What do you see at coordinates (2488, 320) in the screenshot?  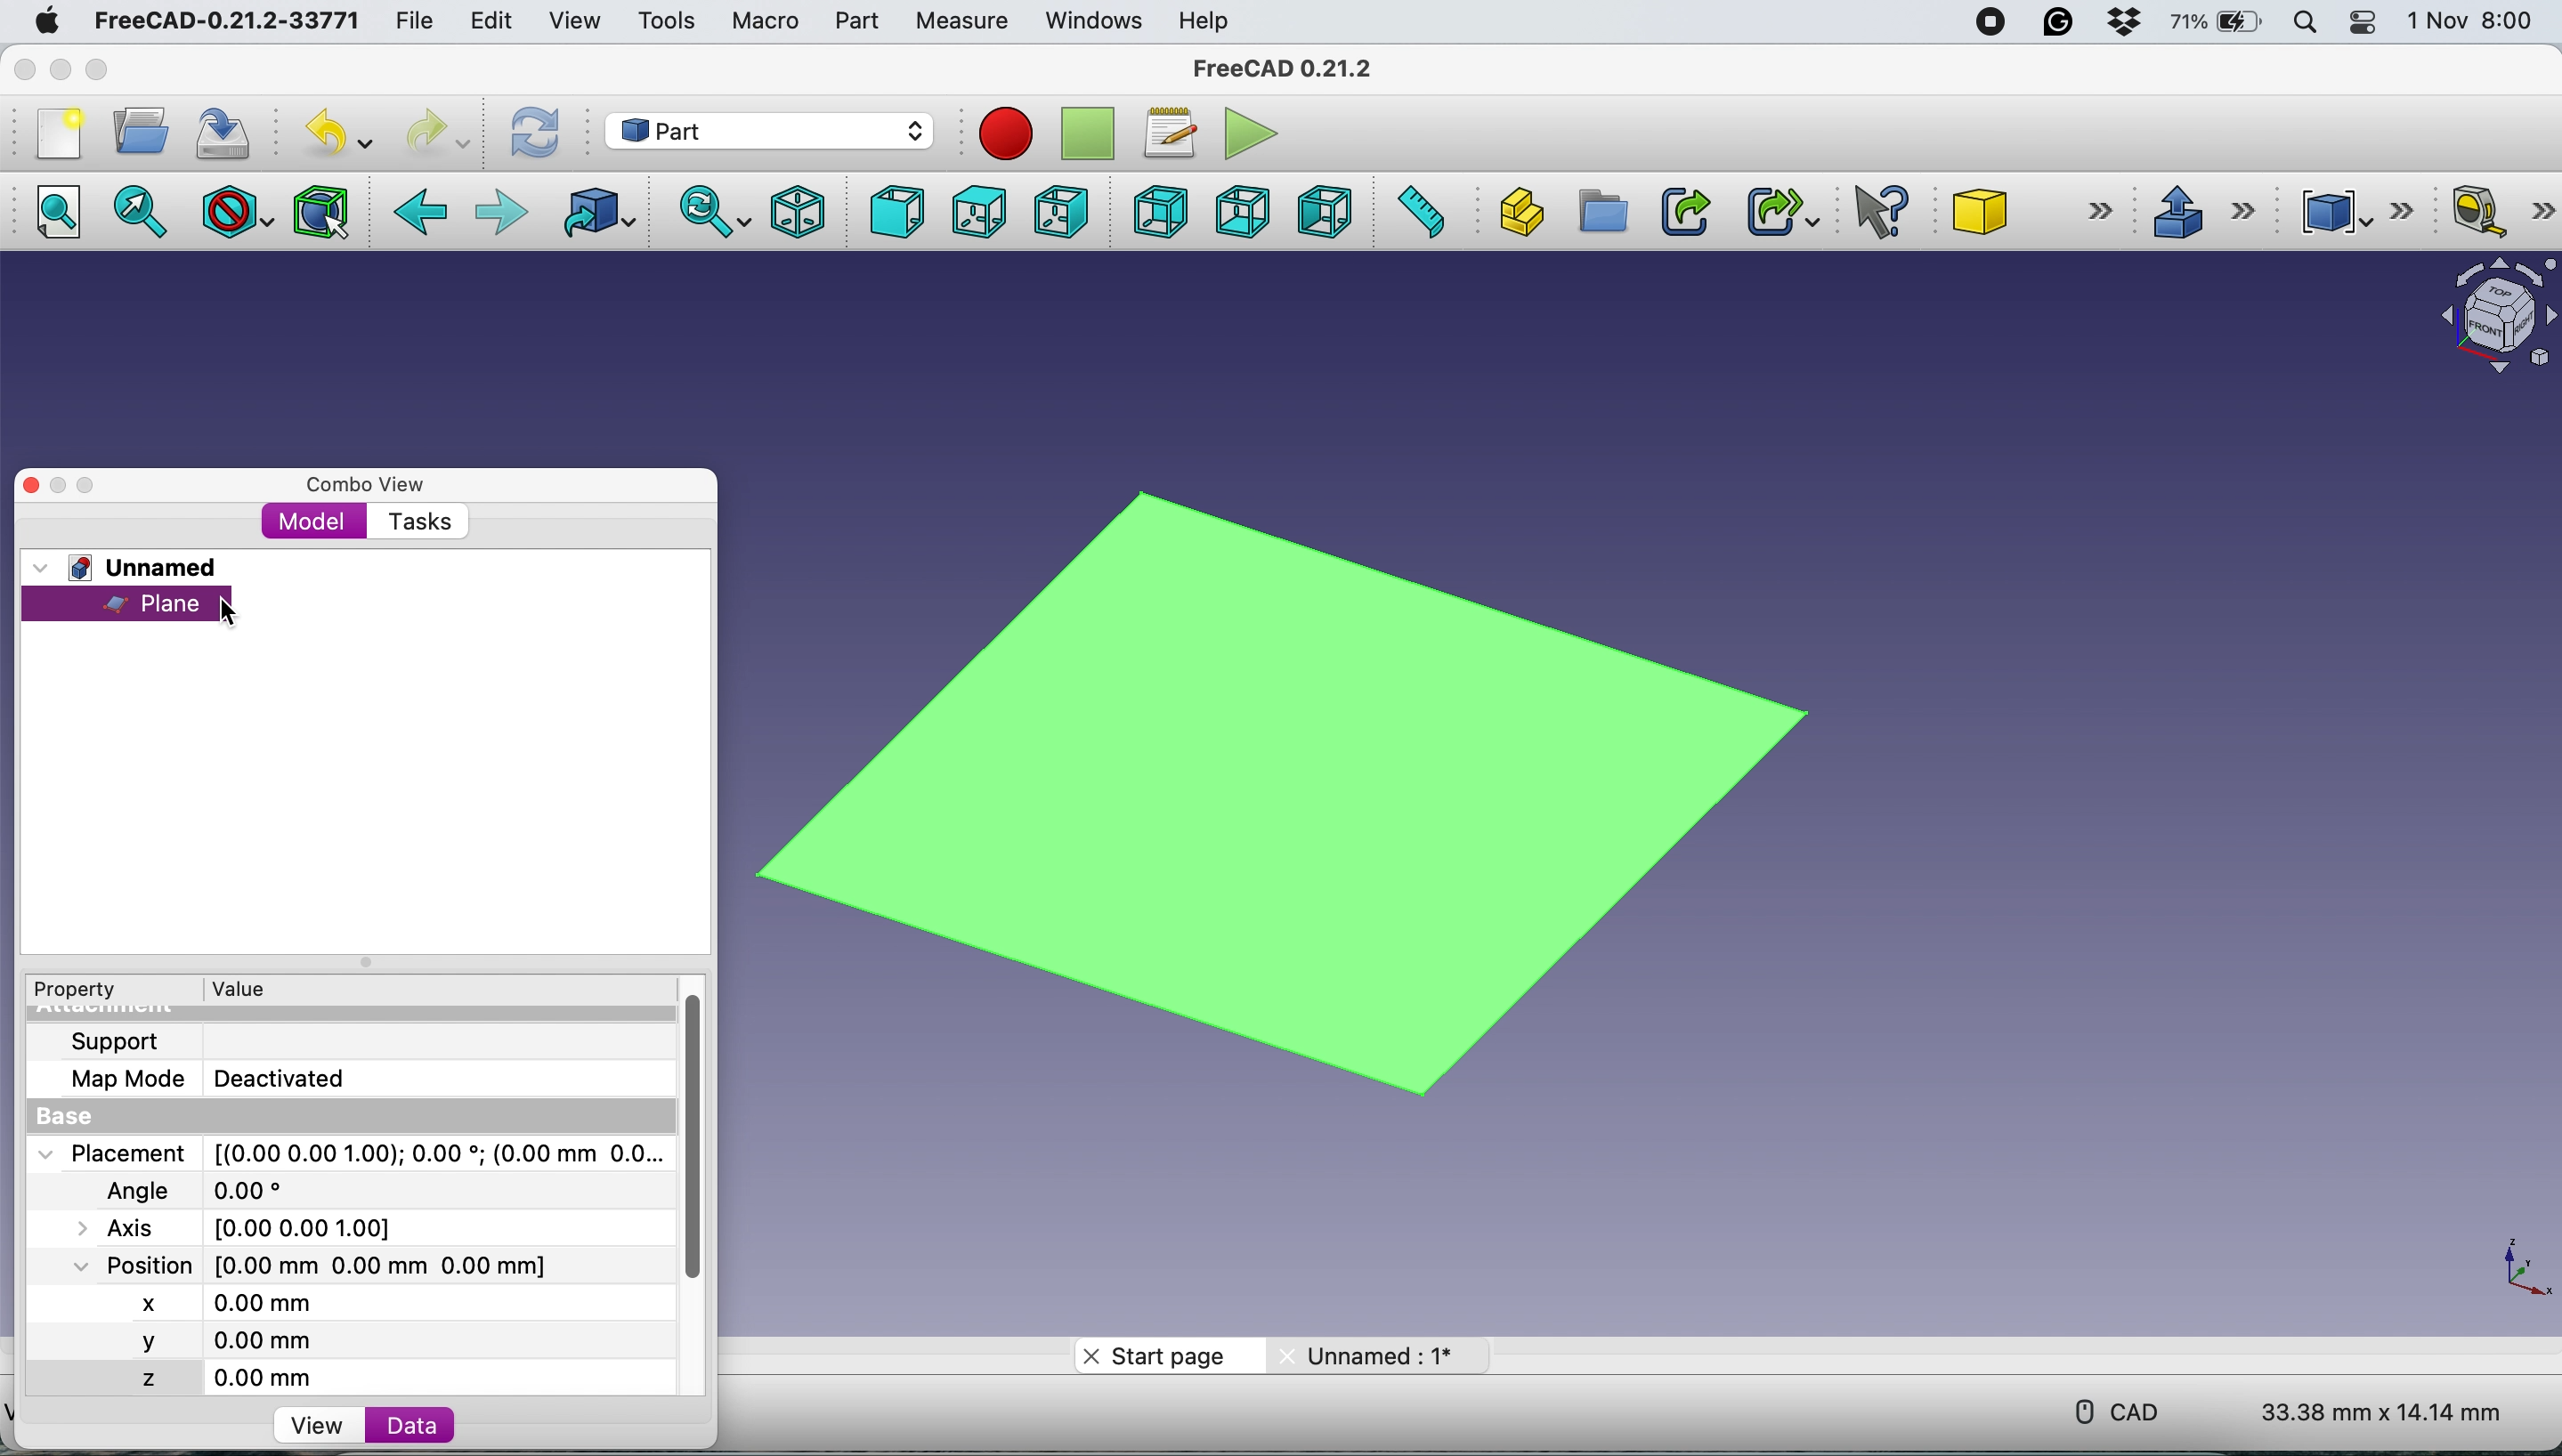 I see `object interface` at bounding box center [2488, 320].